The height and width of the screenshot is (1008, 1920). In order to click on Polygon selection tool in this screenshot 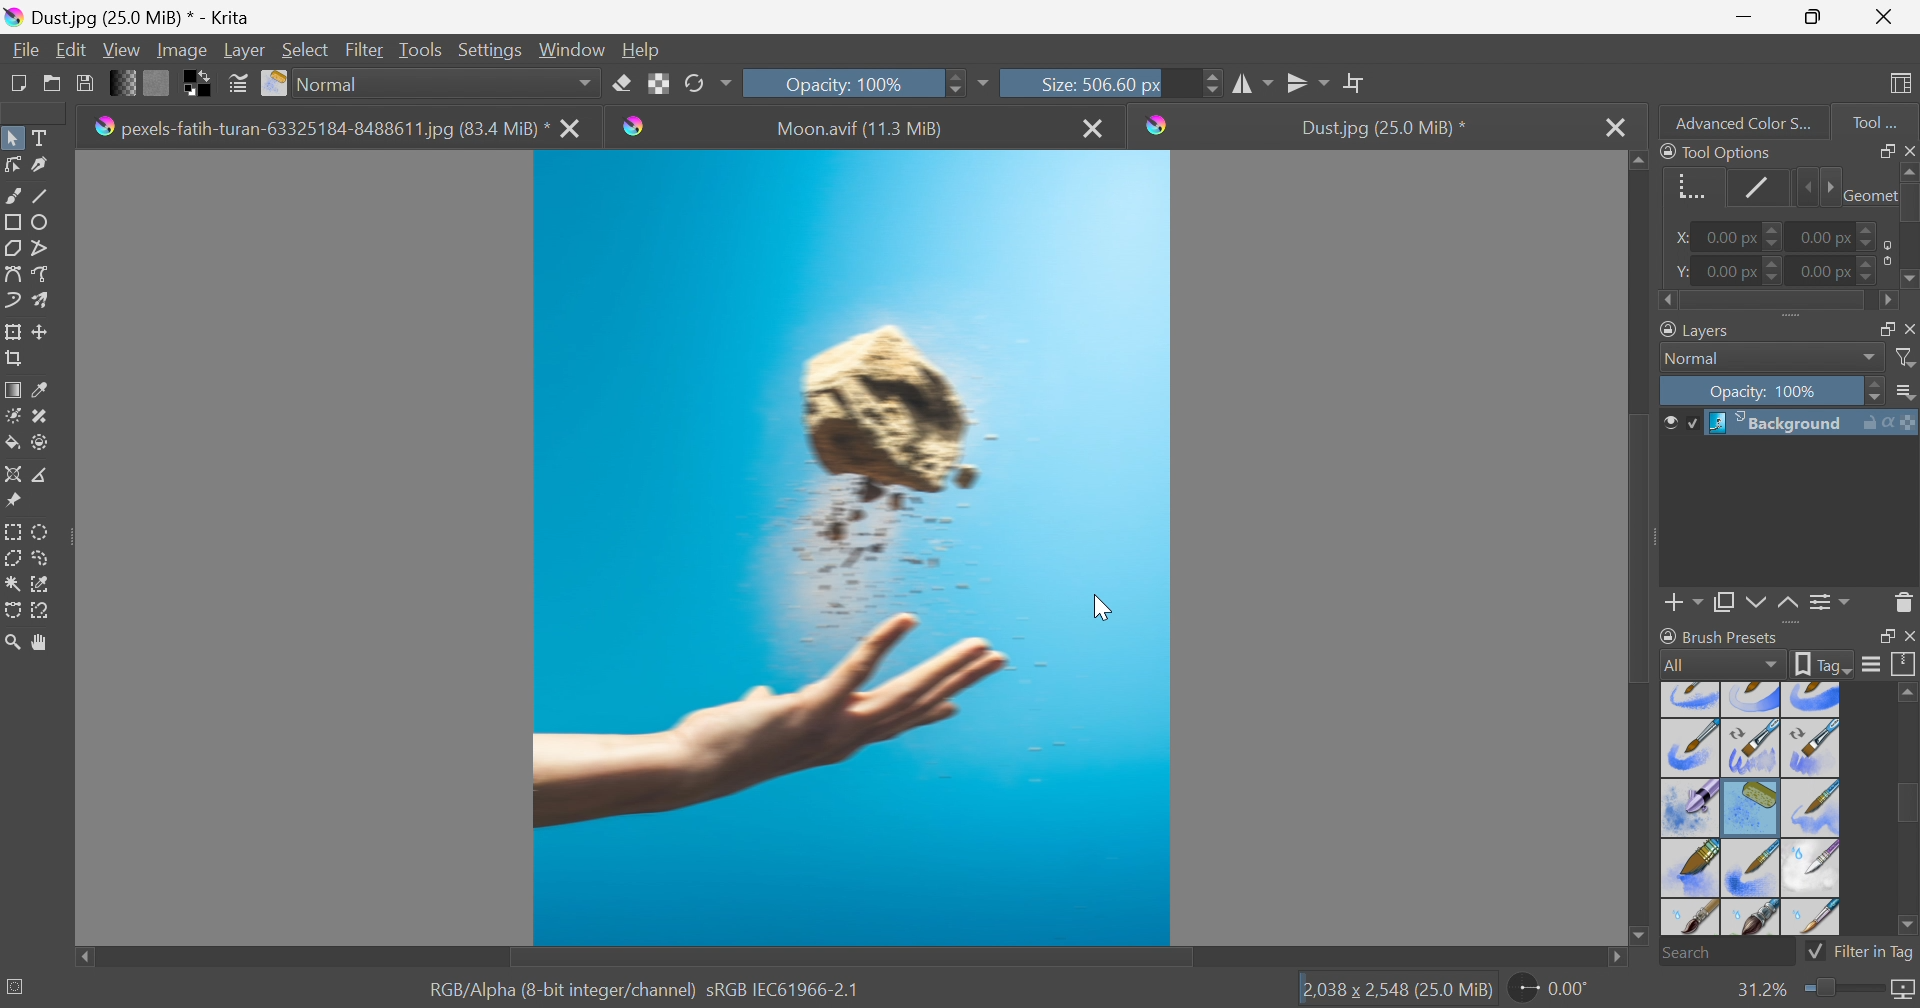, I will do `click(16, 557)`.